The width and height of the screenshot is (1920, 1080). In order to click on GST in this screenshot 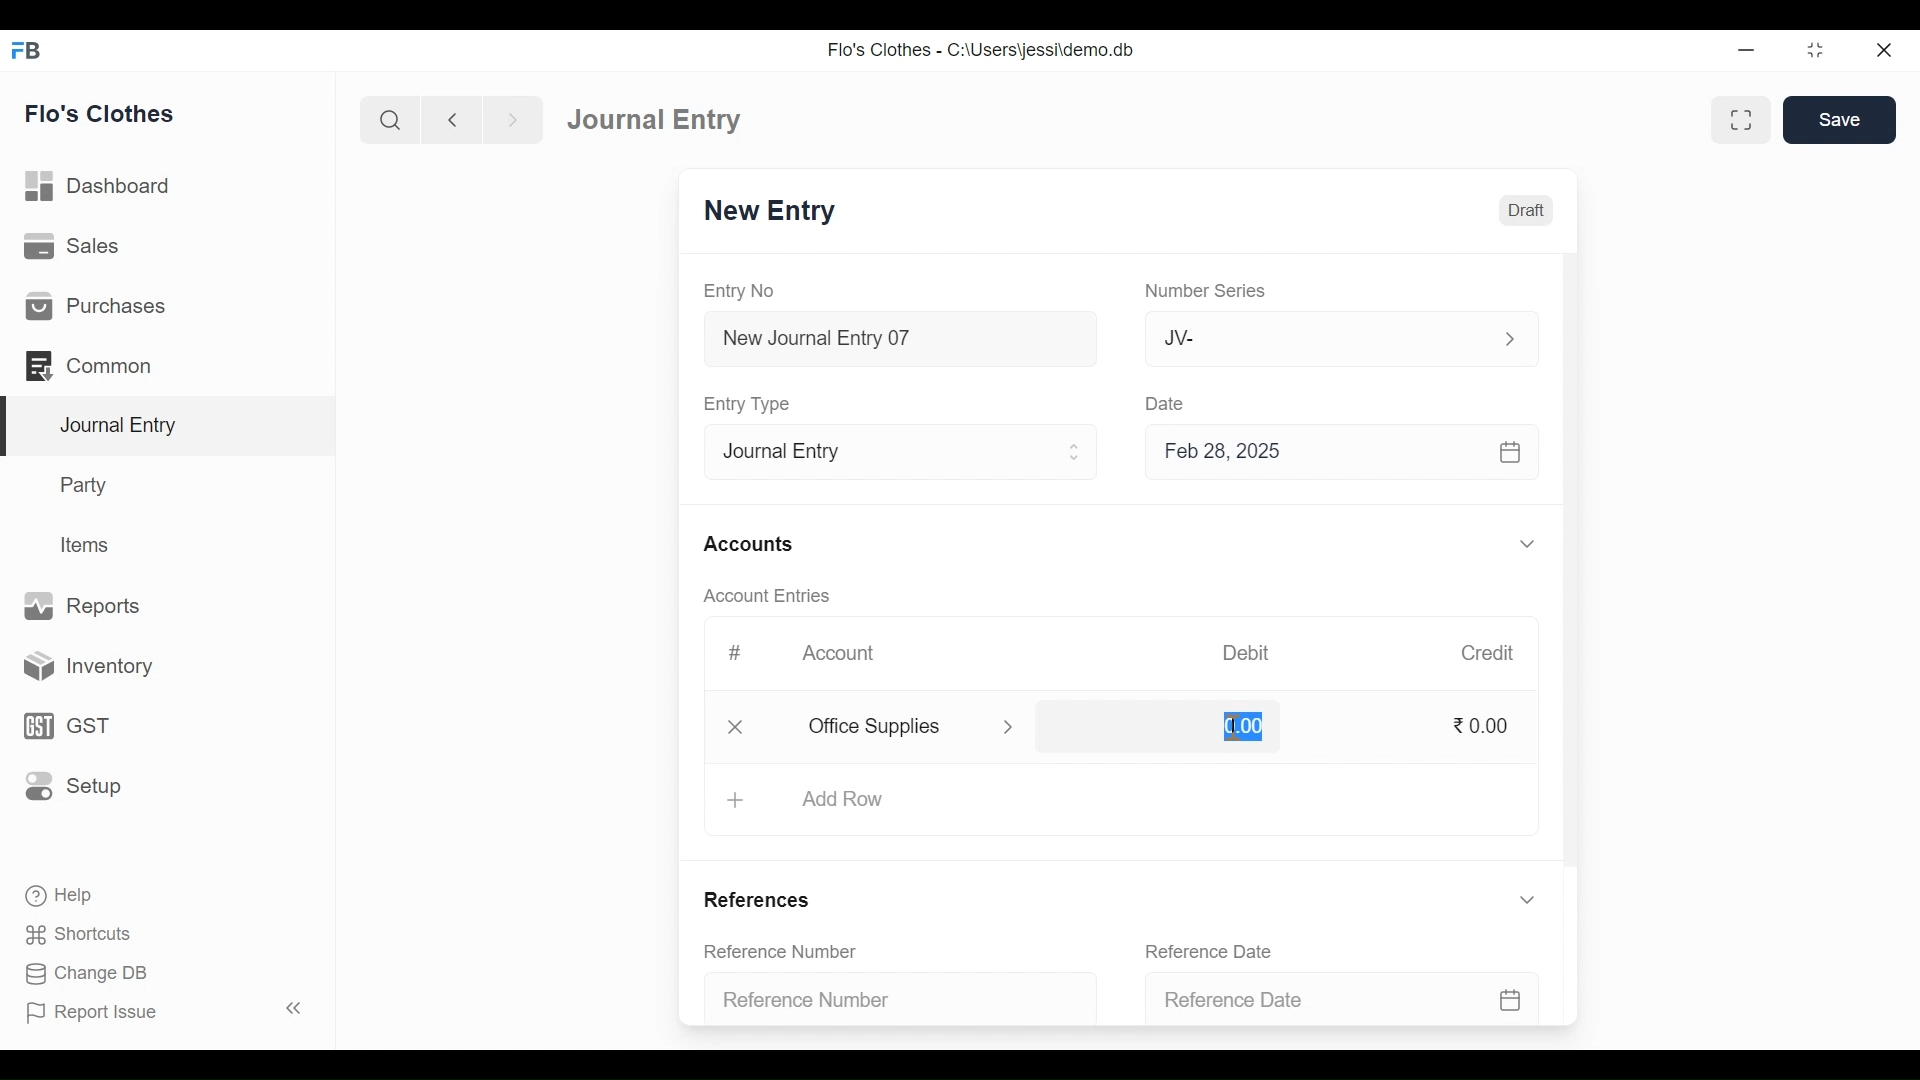, I will do `click(64, 728)`.